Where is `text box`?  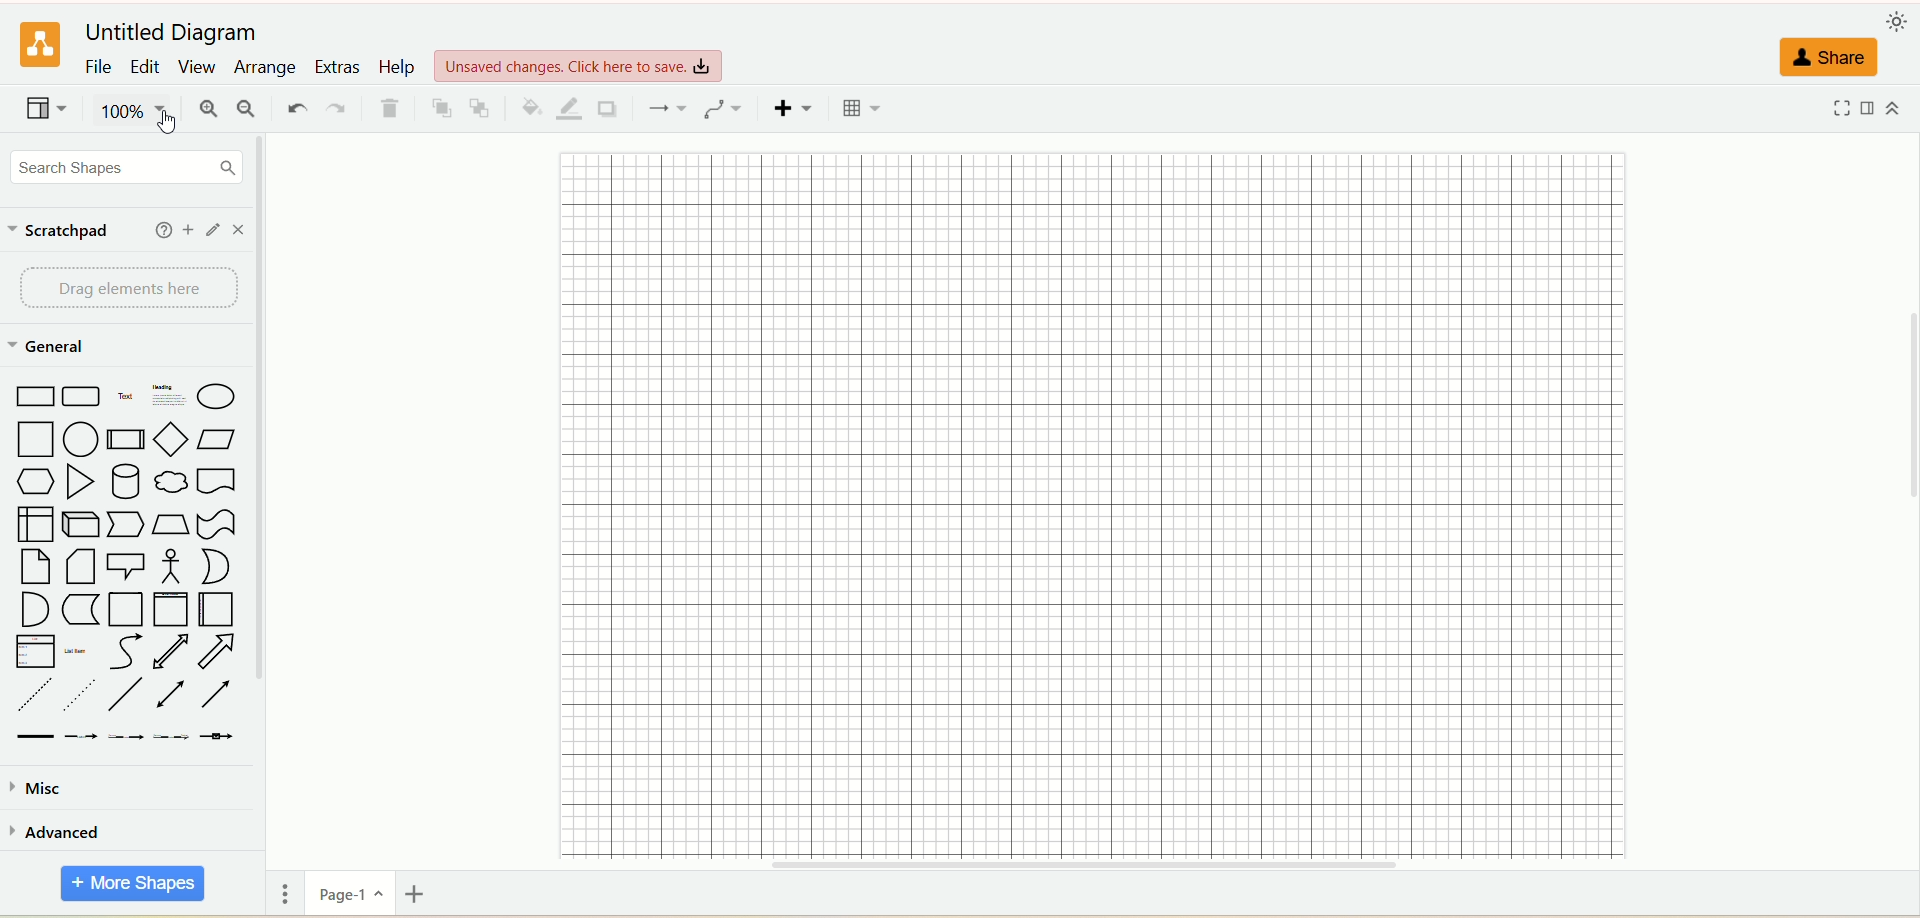
text box is located at coordinates (166, 397).